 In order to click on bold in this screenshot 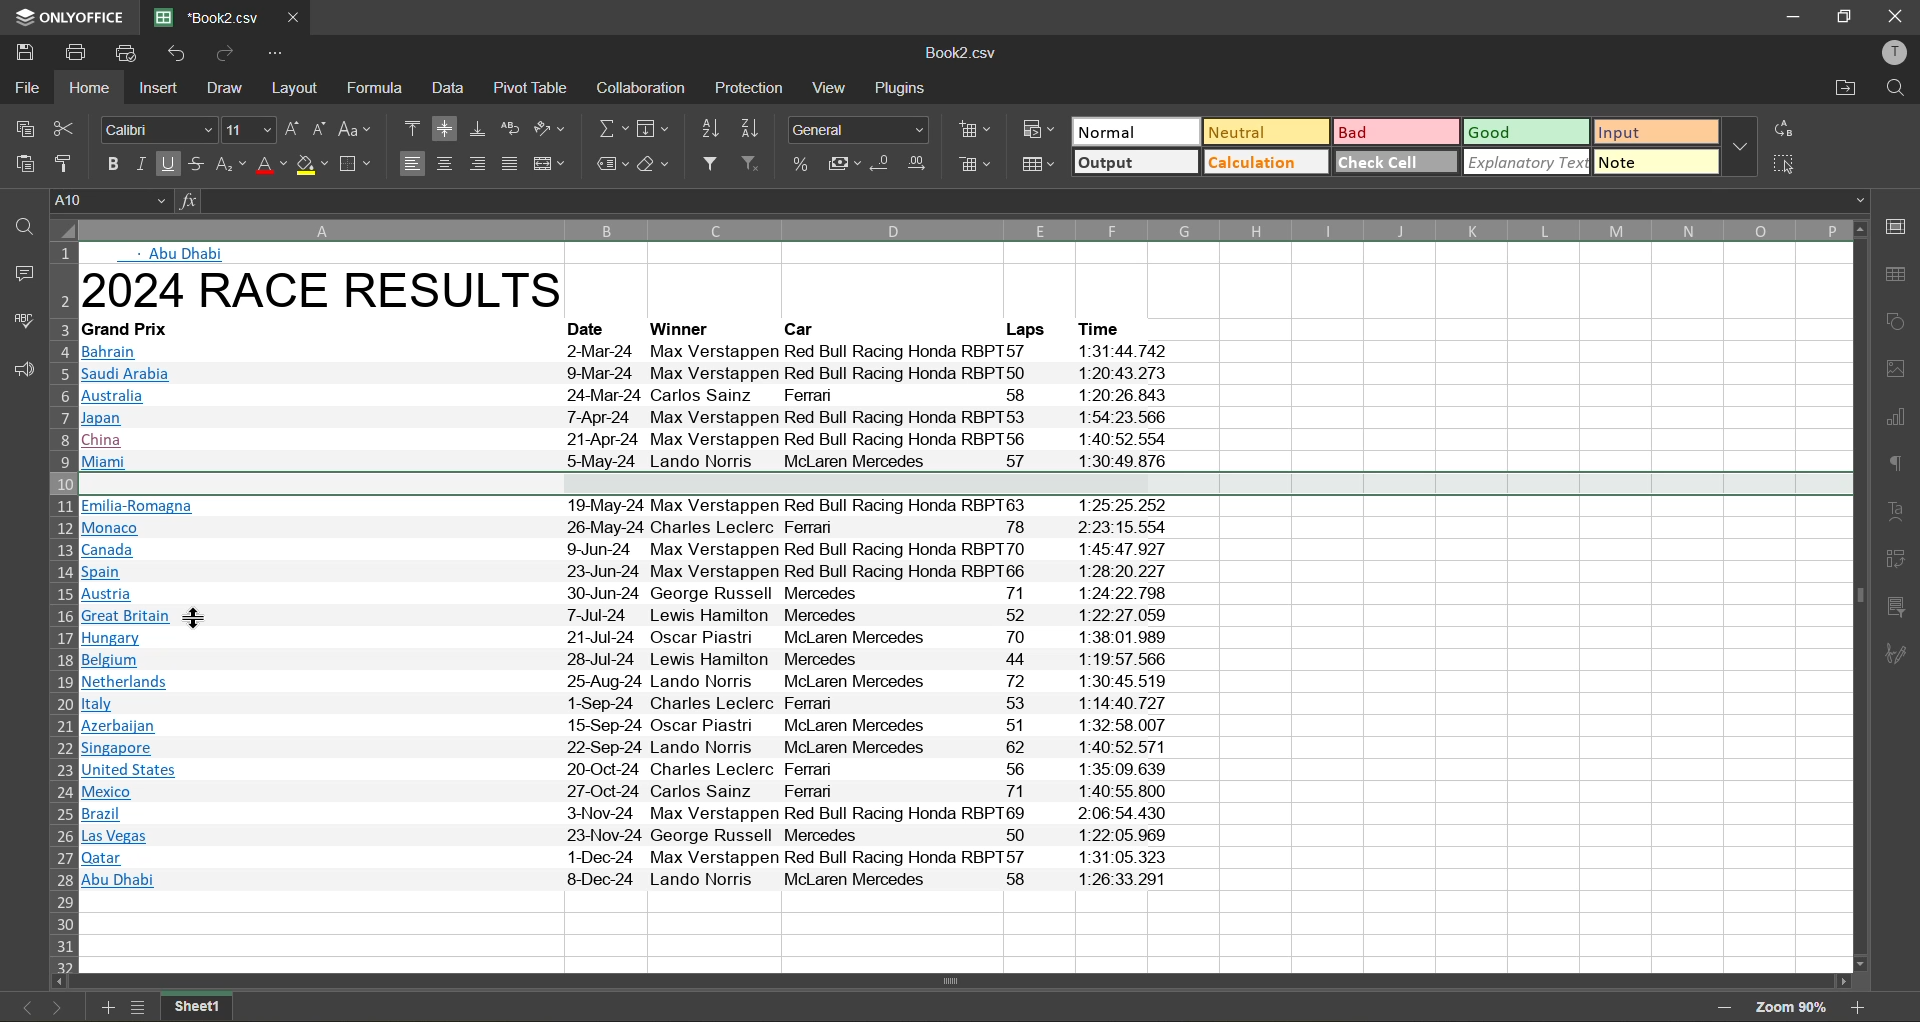, I will do `click(112, 164)`.